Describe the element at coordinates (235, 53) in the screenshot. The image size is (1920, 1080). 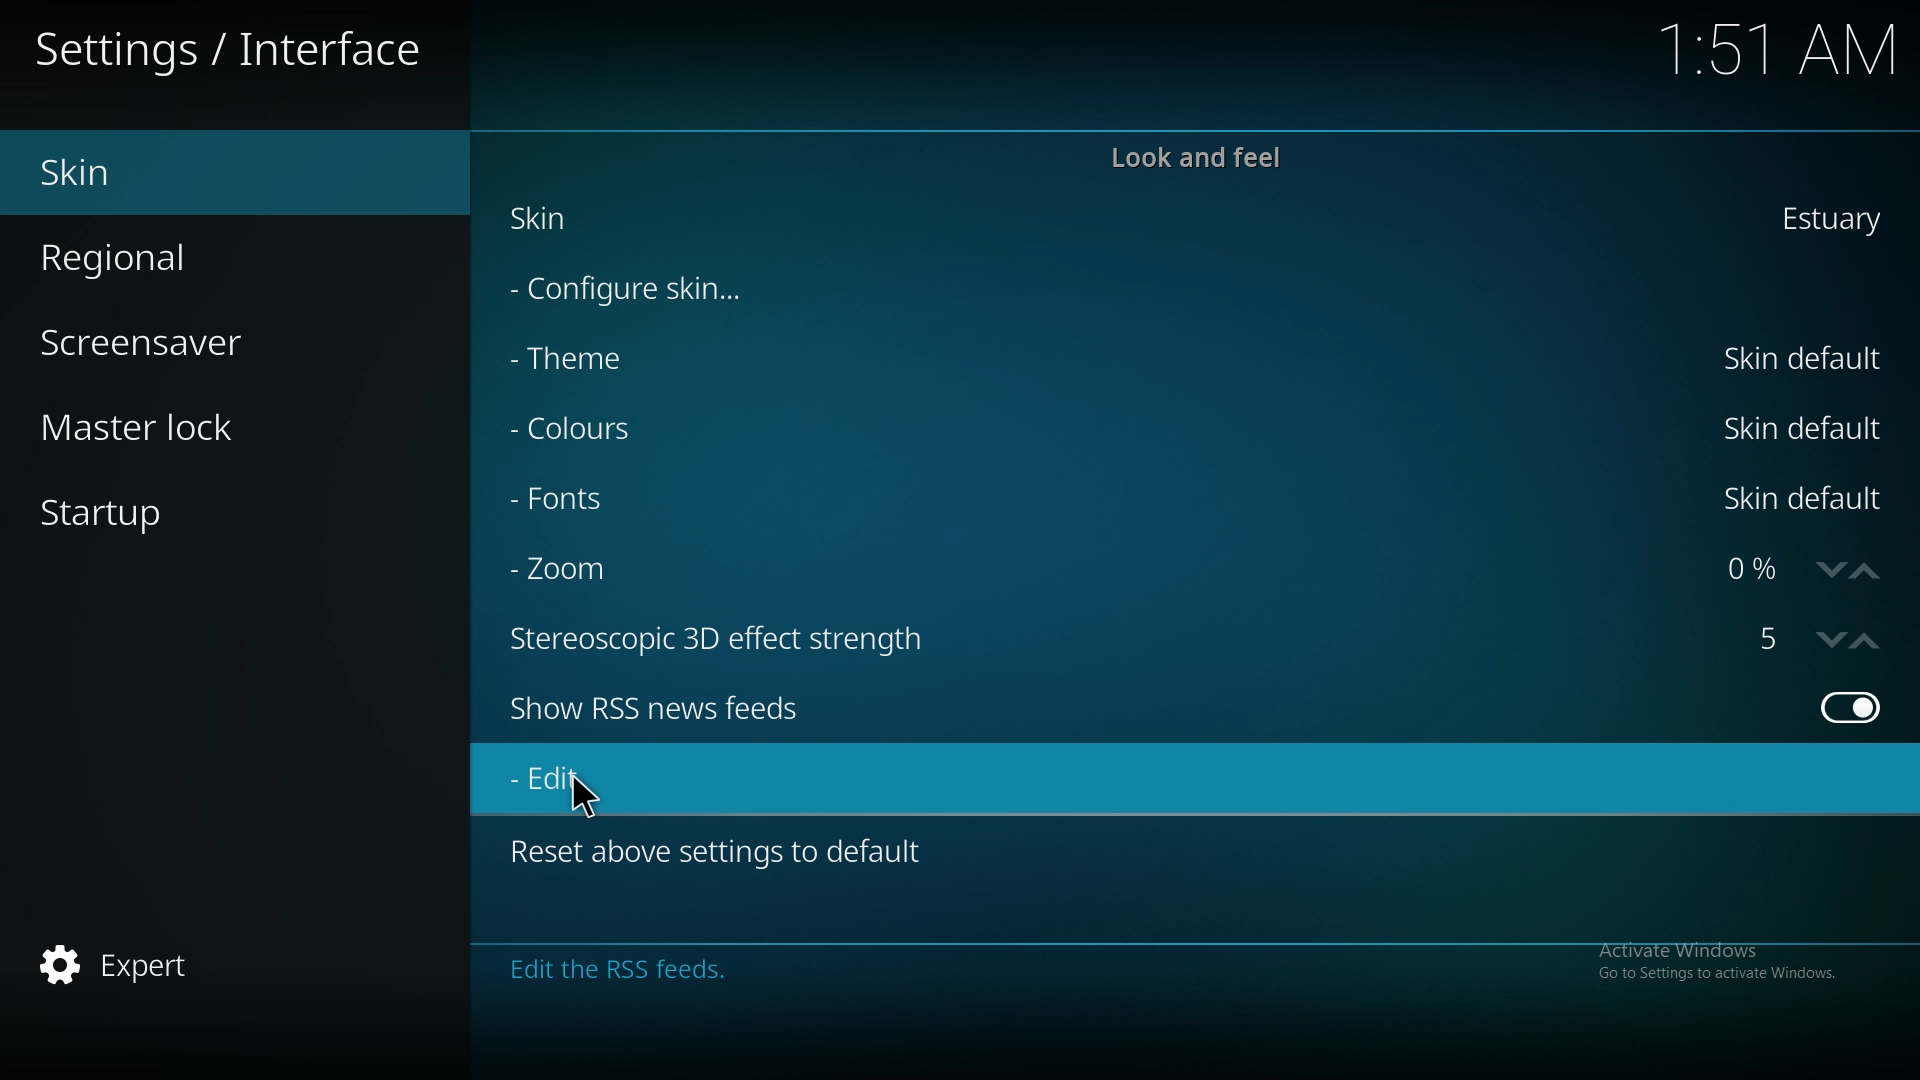
I see `settings/interface` at that location.